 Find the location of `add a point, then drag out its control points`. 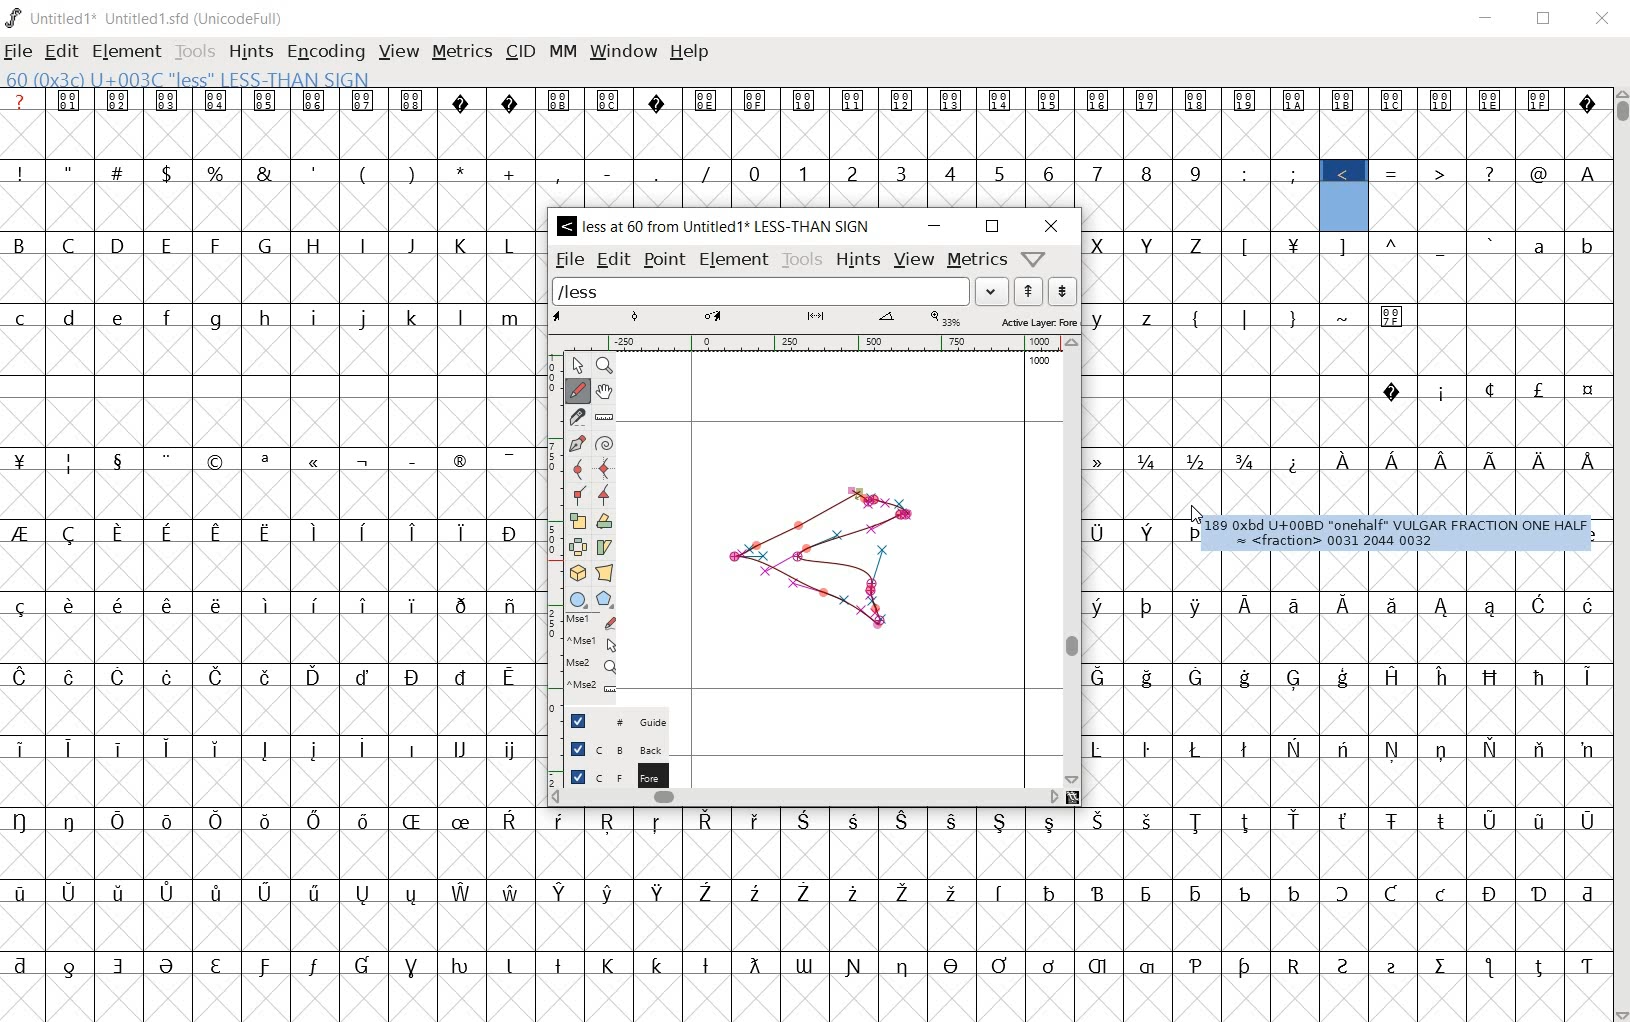

add a point, then drag out its control points is located at coordinates (578, 440).